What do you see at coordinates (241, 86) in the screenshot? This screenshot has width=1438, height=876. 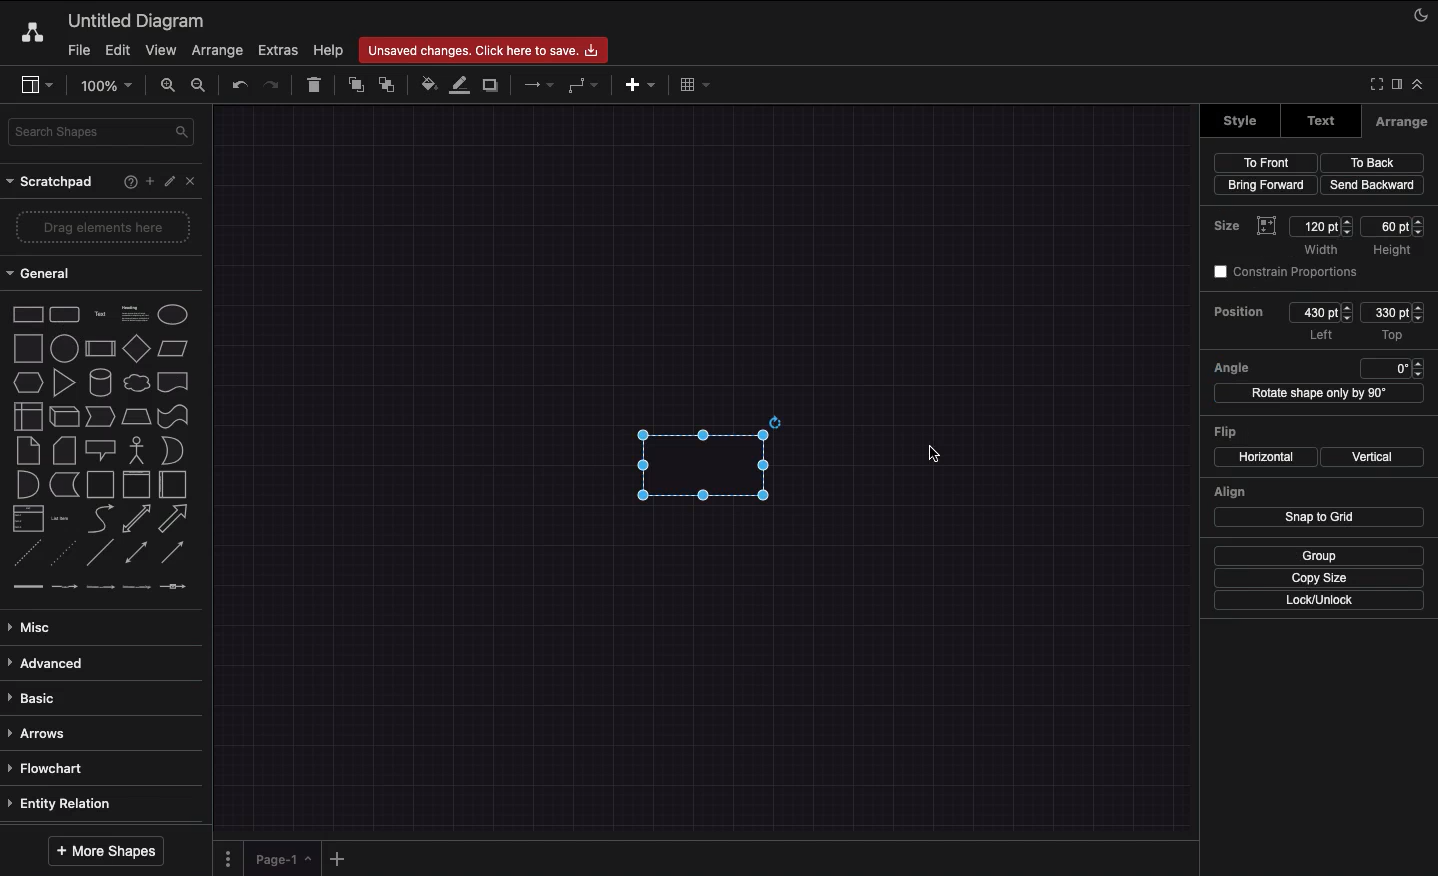 I see `Undo` at bounding box center [241, 86].